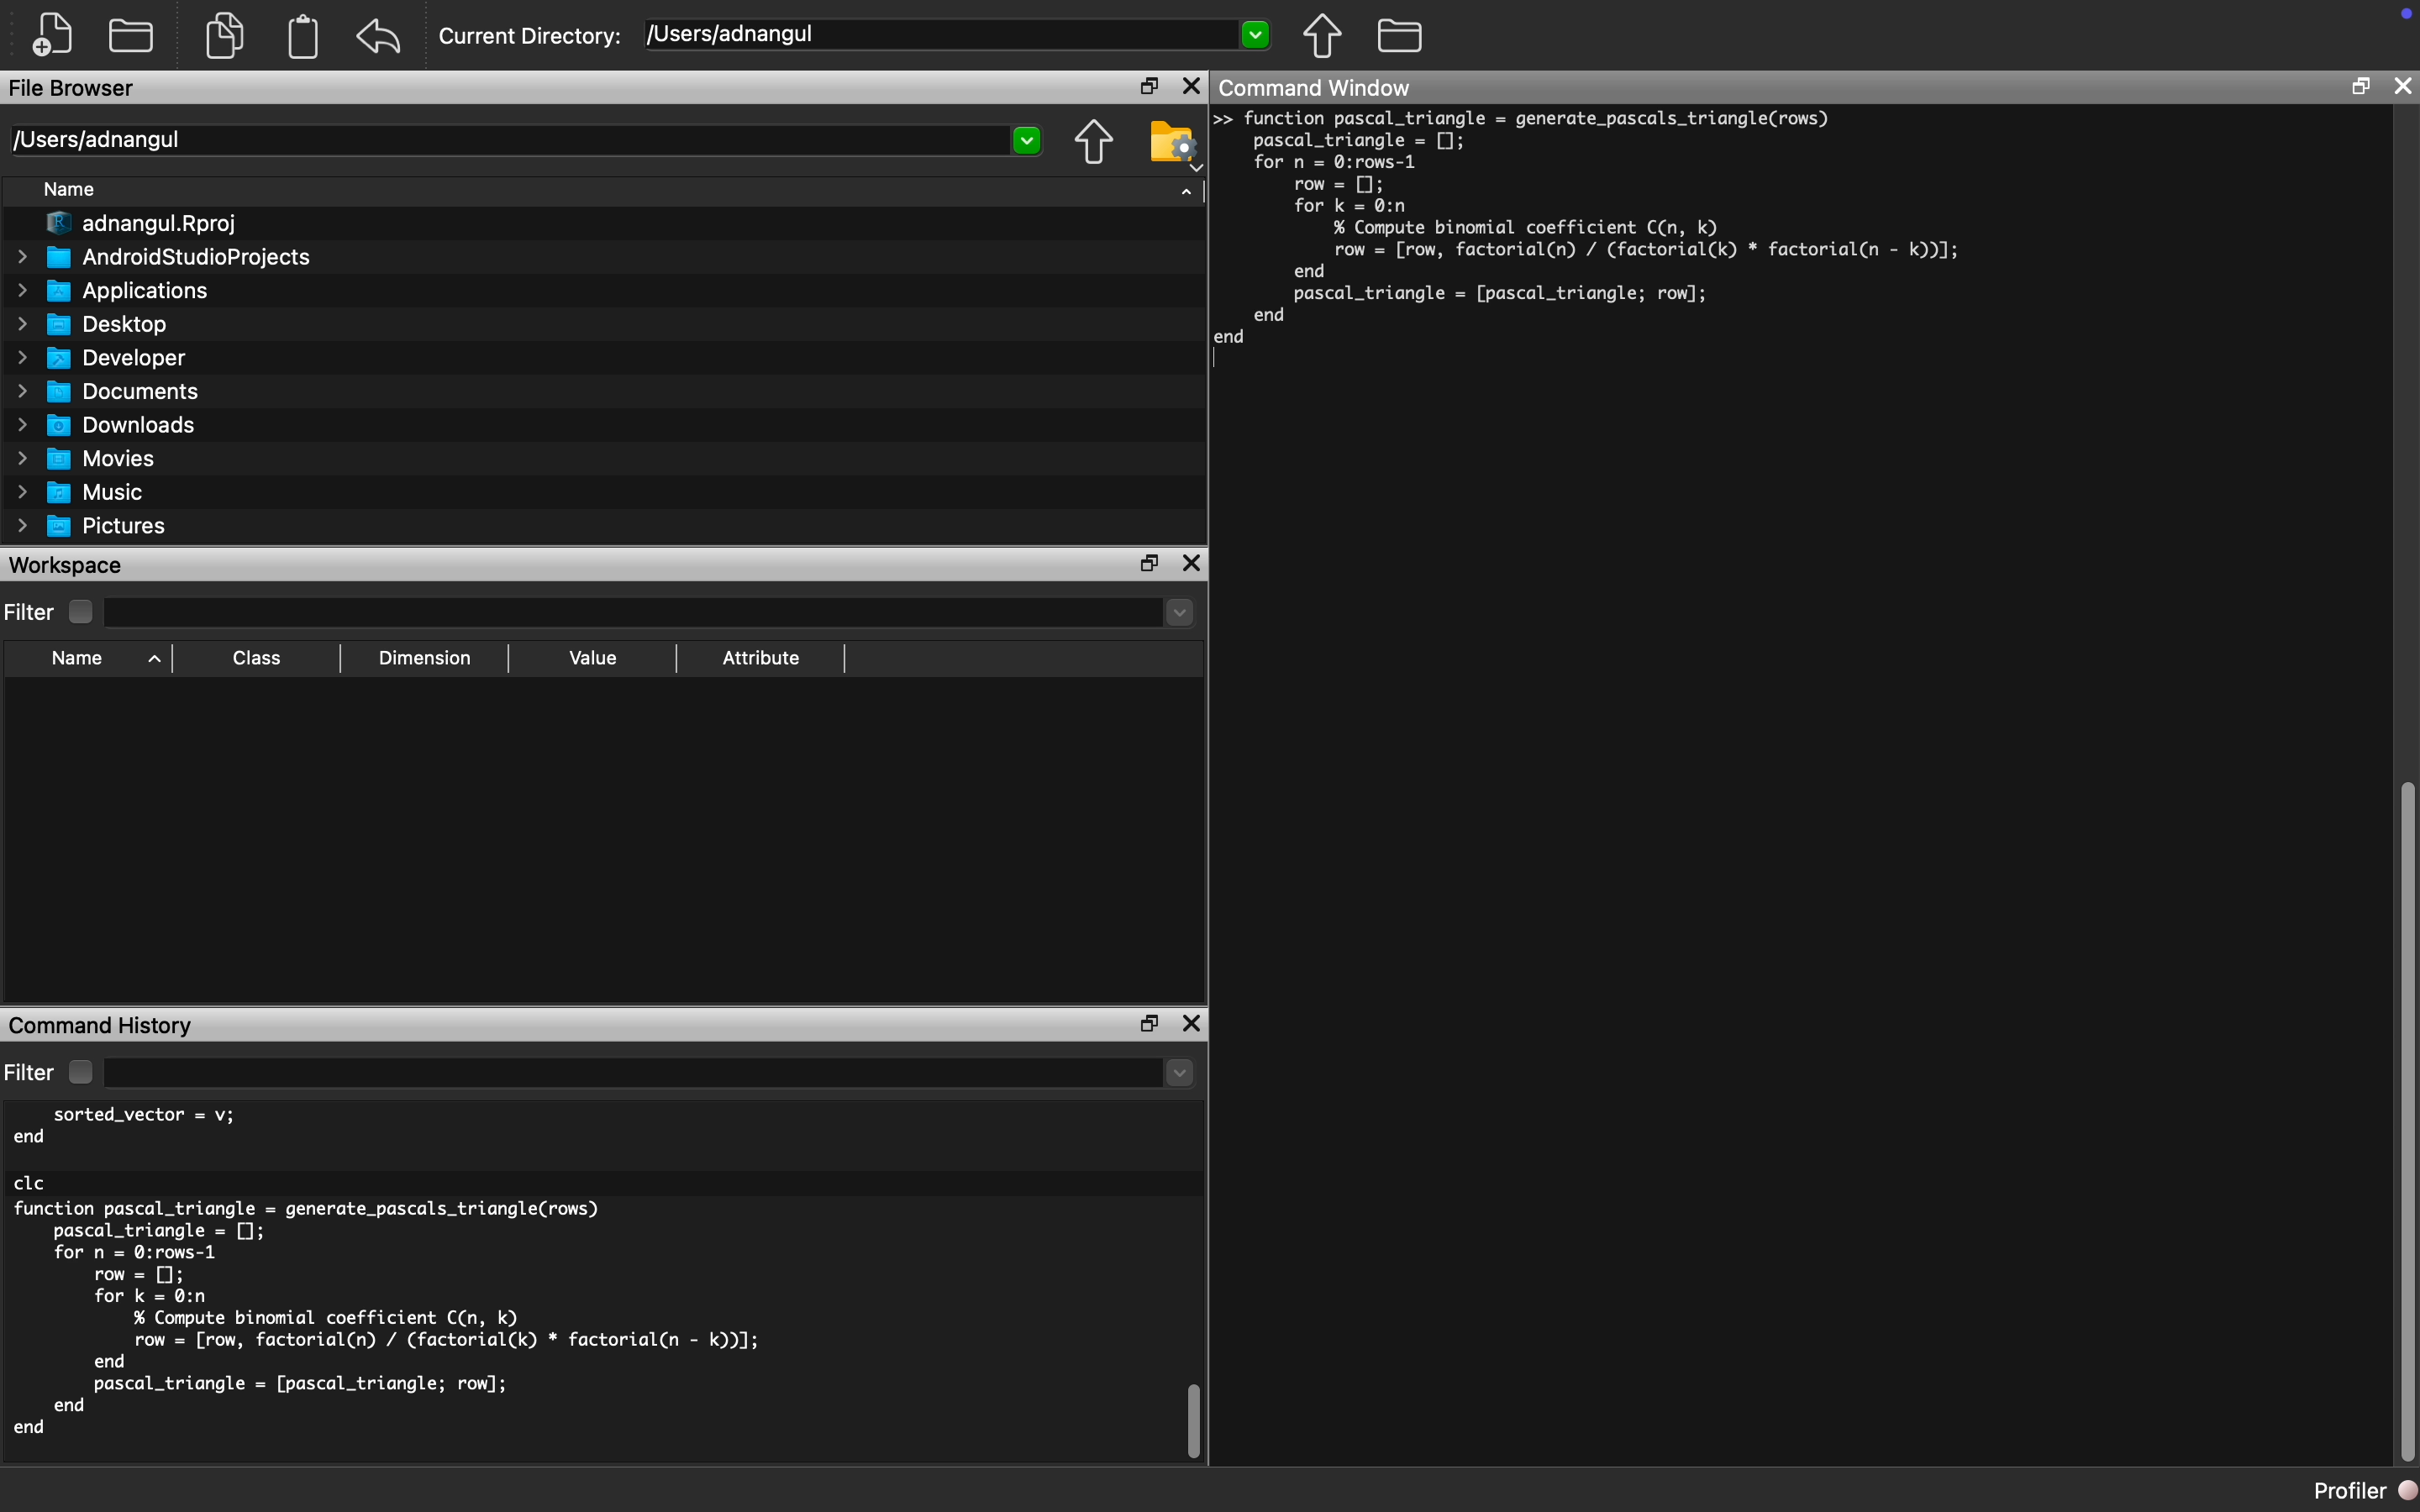 The image size is (2420, 1512). I want to click on Name, so click(78, 659).